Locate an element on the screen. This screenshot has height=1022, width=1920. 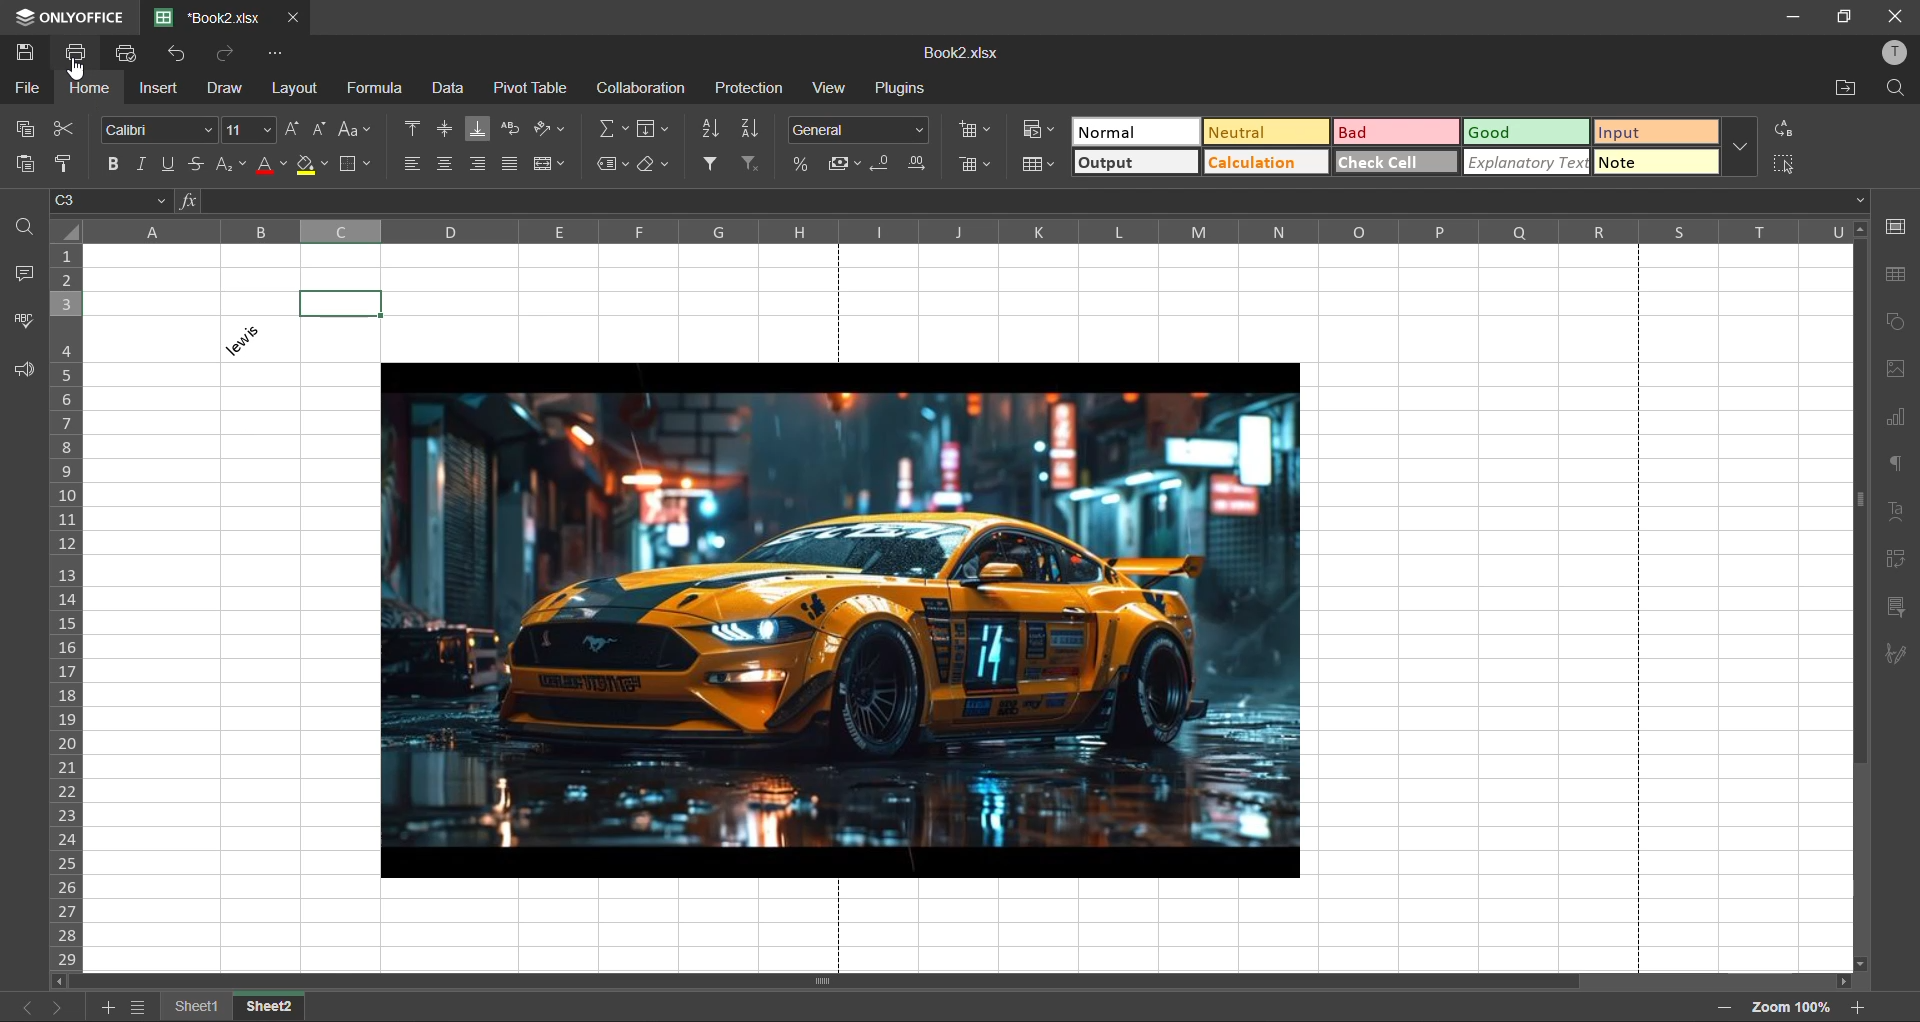
zoom out is located at coordinates (1726, 1008).